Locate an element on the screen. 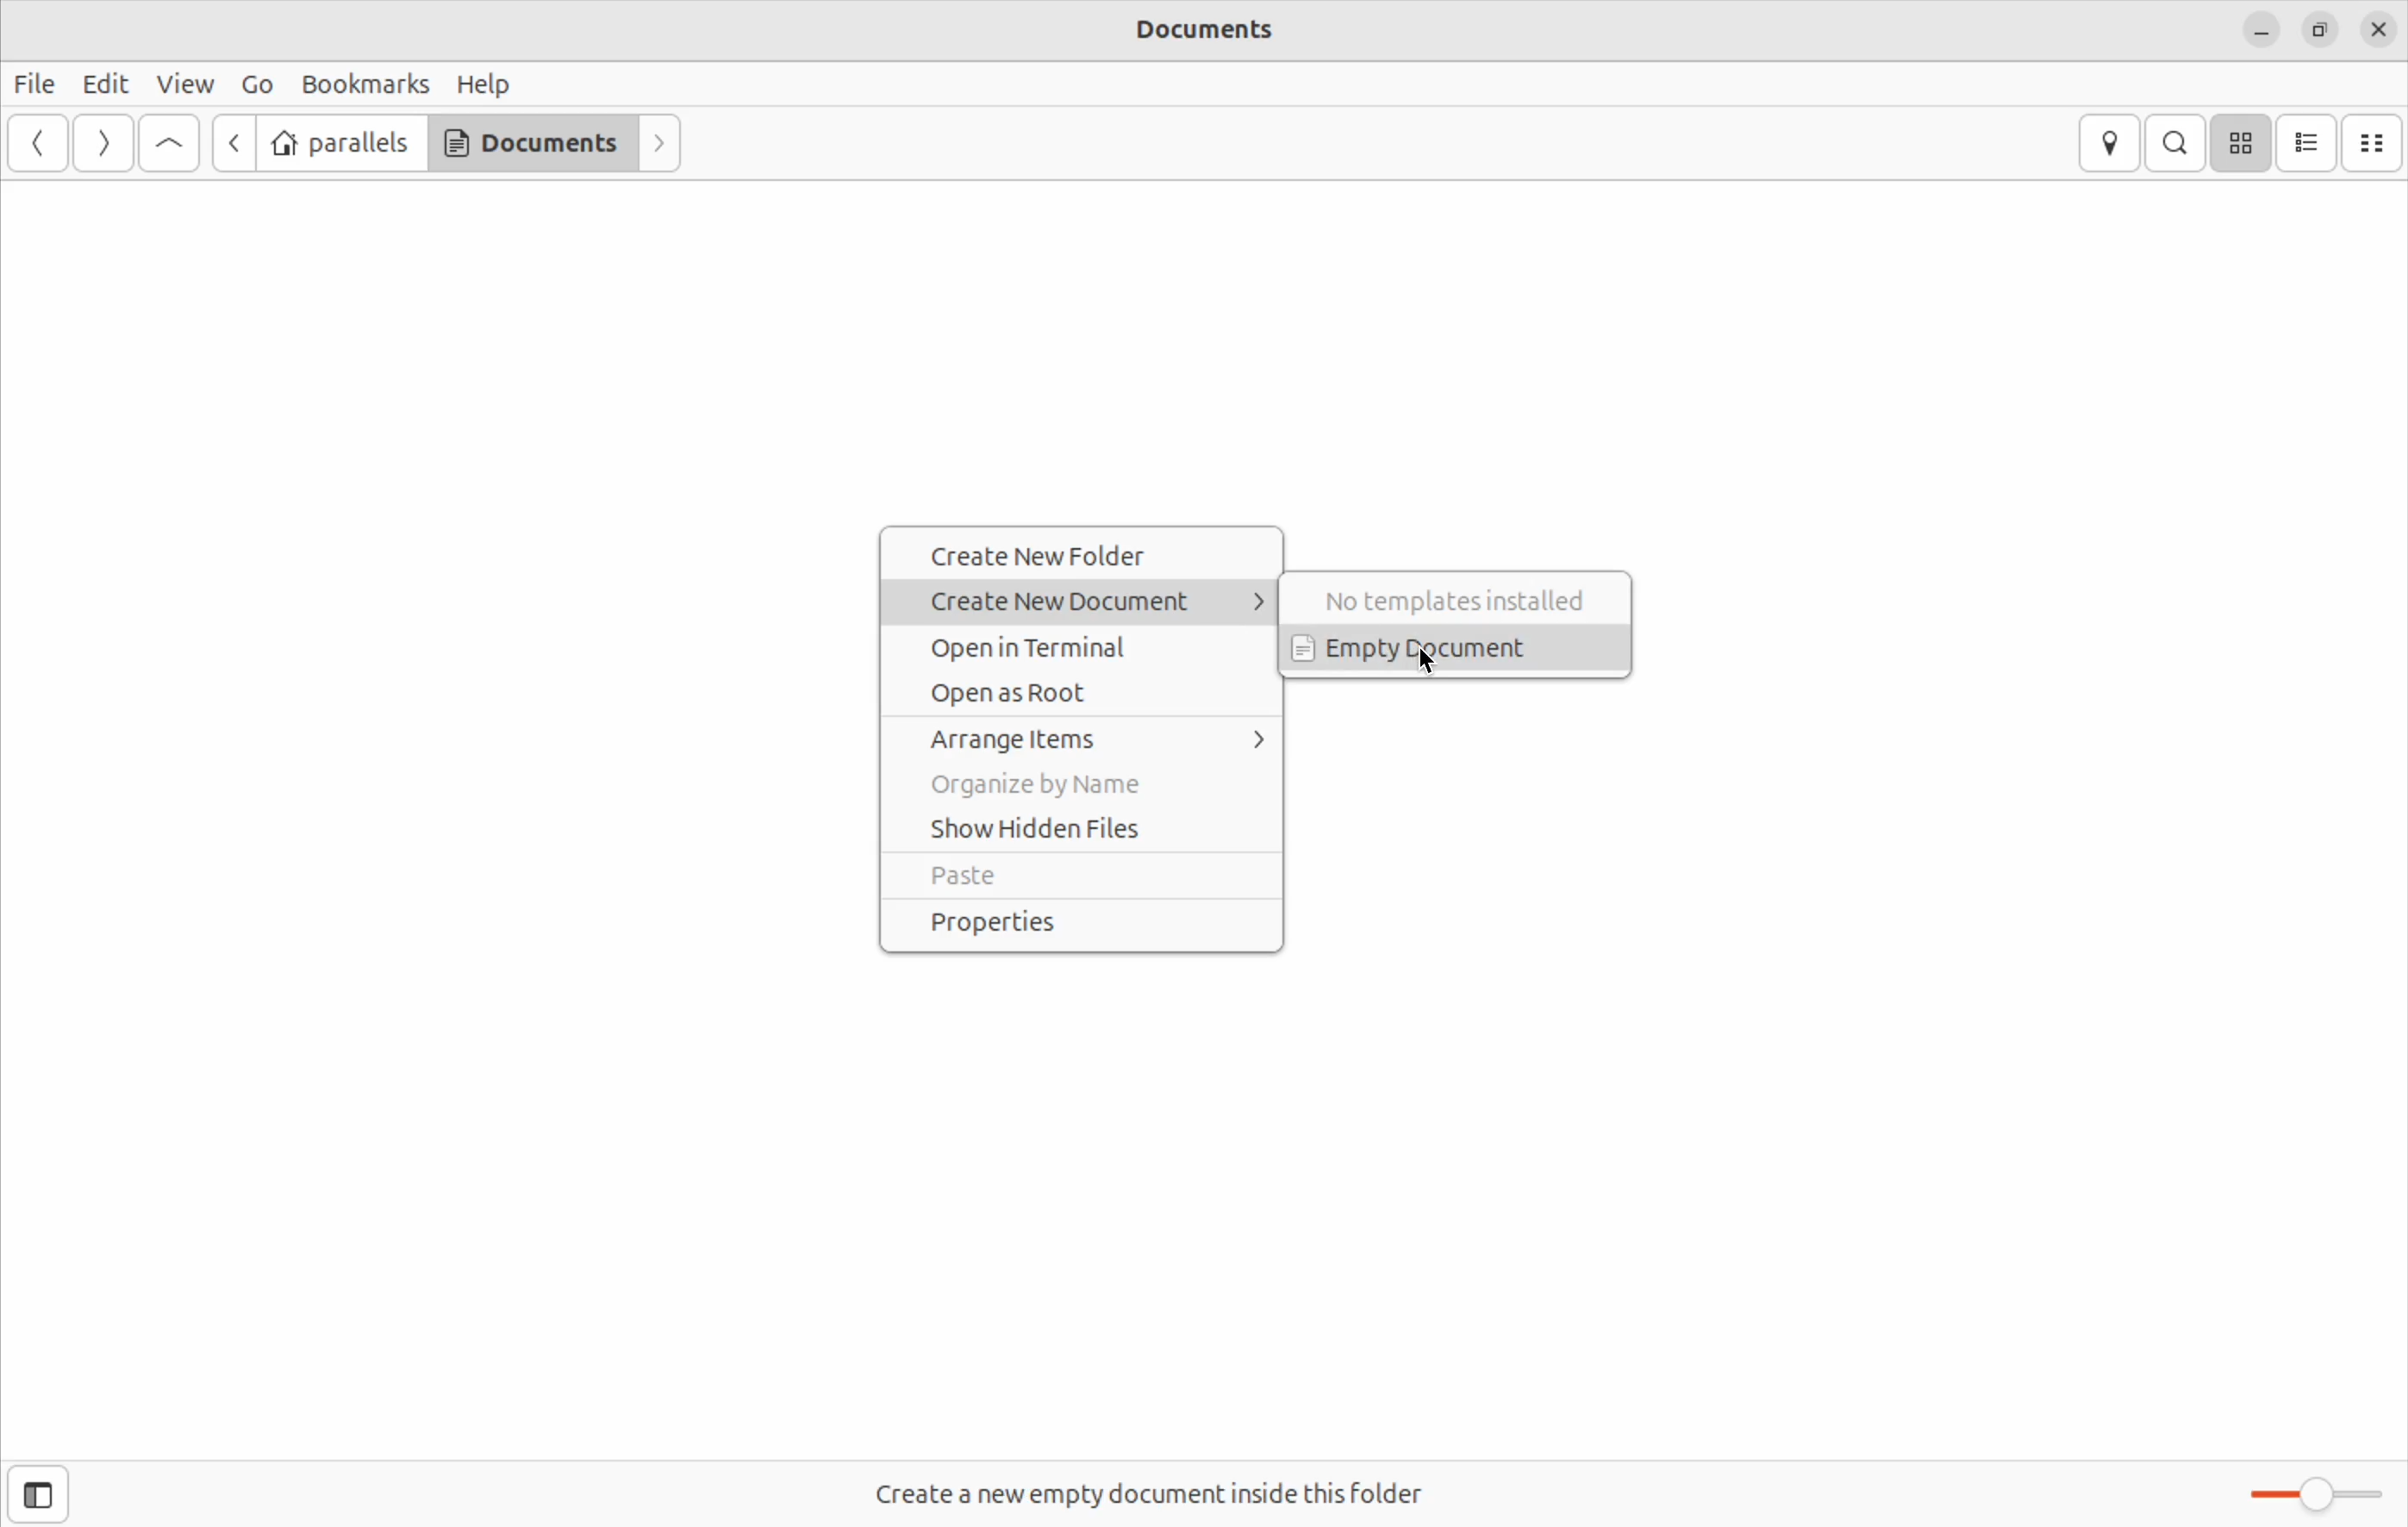 The image size is (2408, 1527). cursor is located at coordinates (1425, 668).